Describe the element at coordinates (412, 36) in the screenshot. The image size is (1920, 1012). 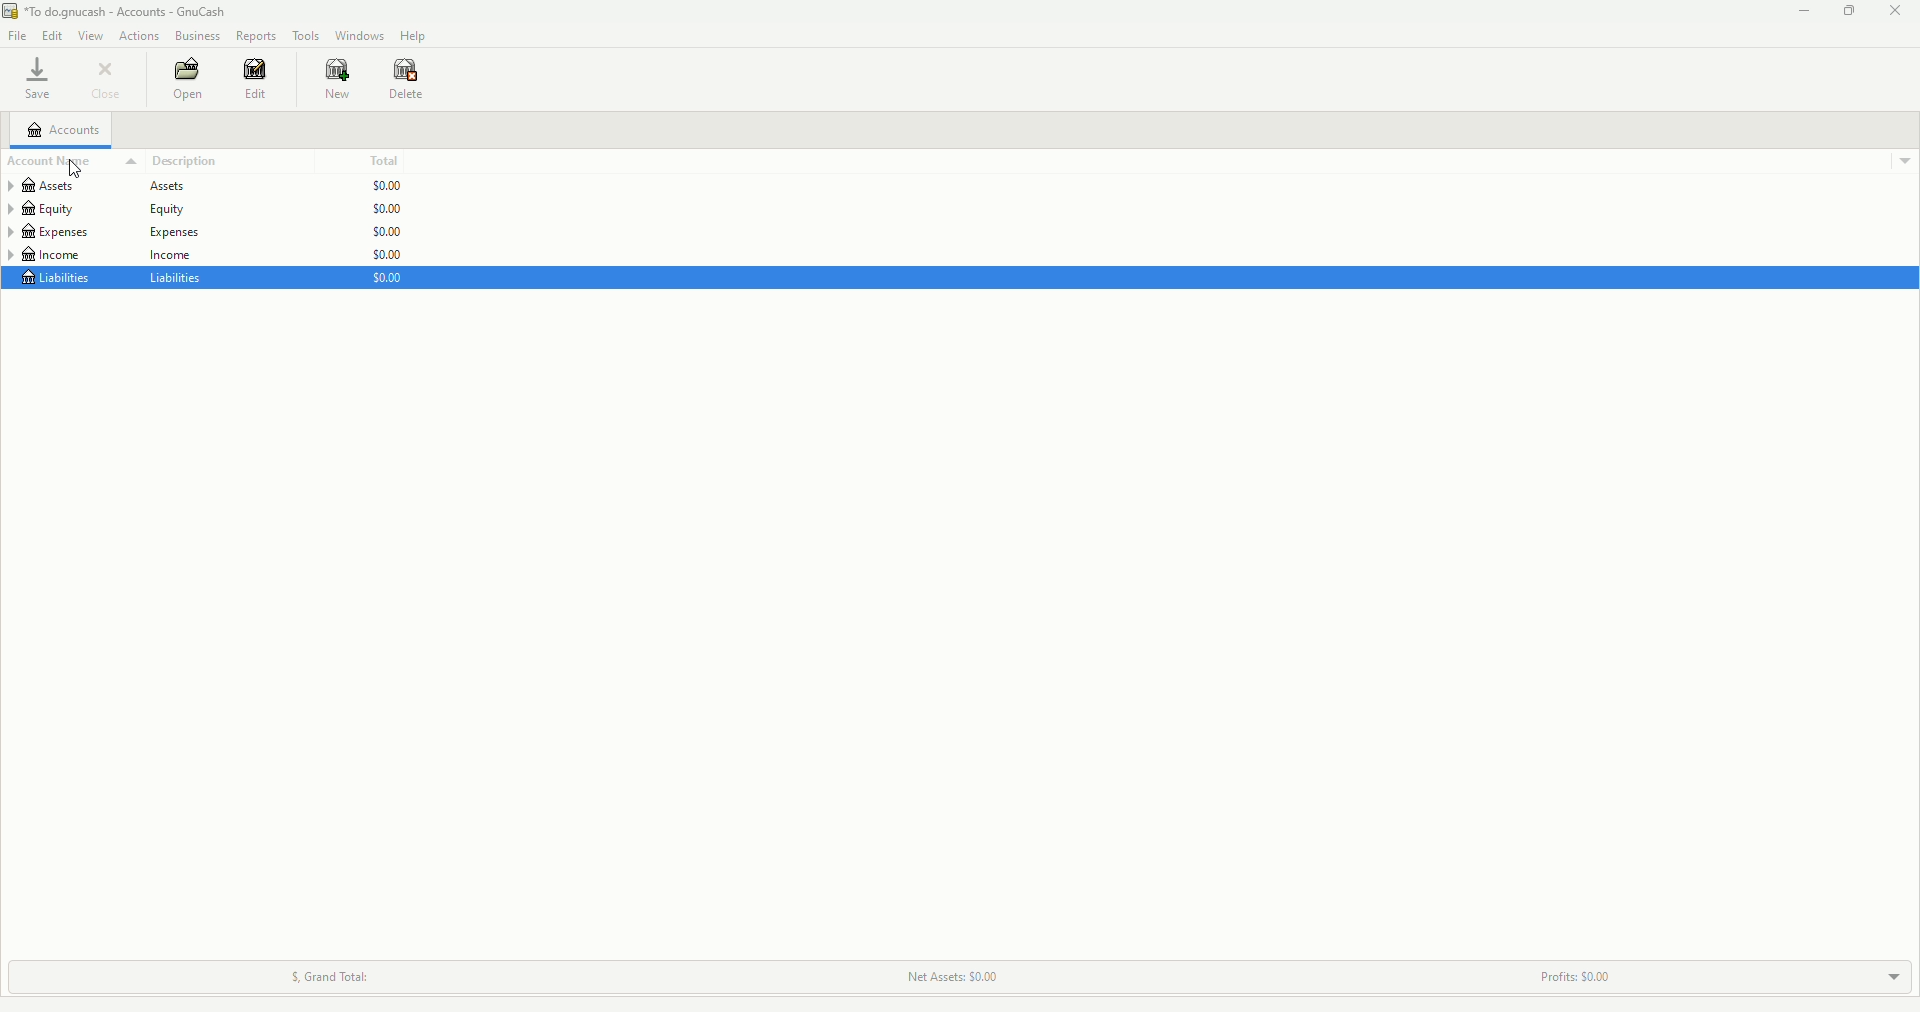
I see `Help` at that location.